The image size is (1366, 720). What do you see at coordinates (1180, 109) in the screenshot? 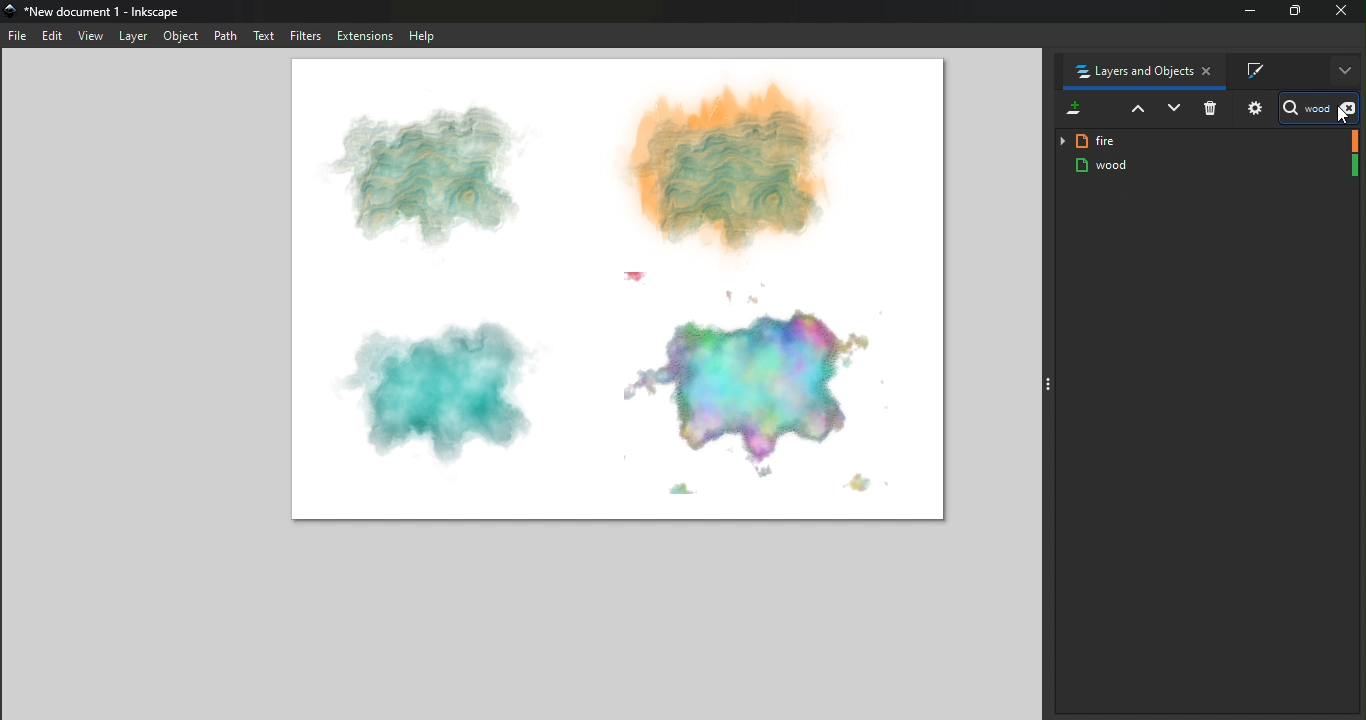
I see `Lower selection one step` at bounding box center [1180, 109].